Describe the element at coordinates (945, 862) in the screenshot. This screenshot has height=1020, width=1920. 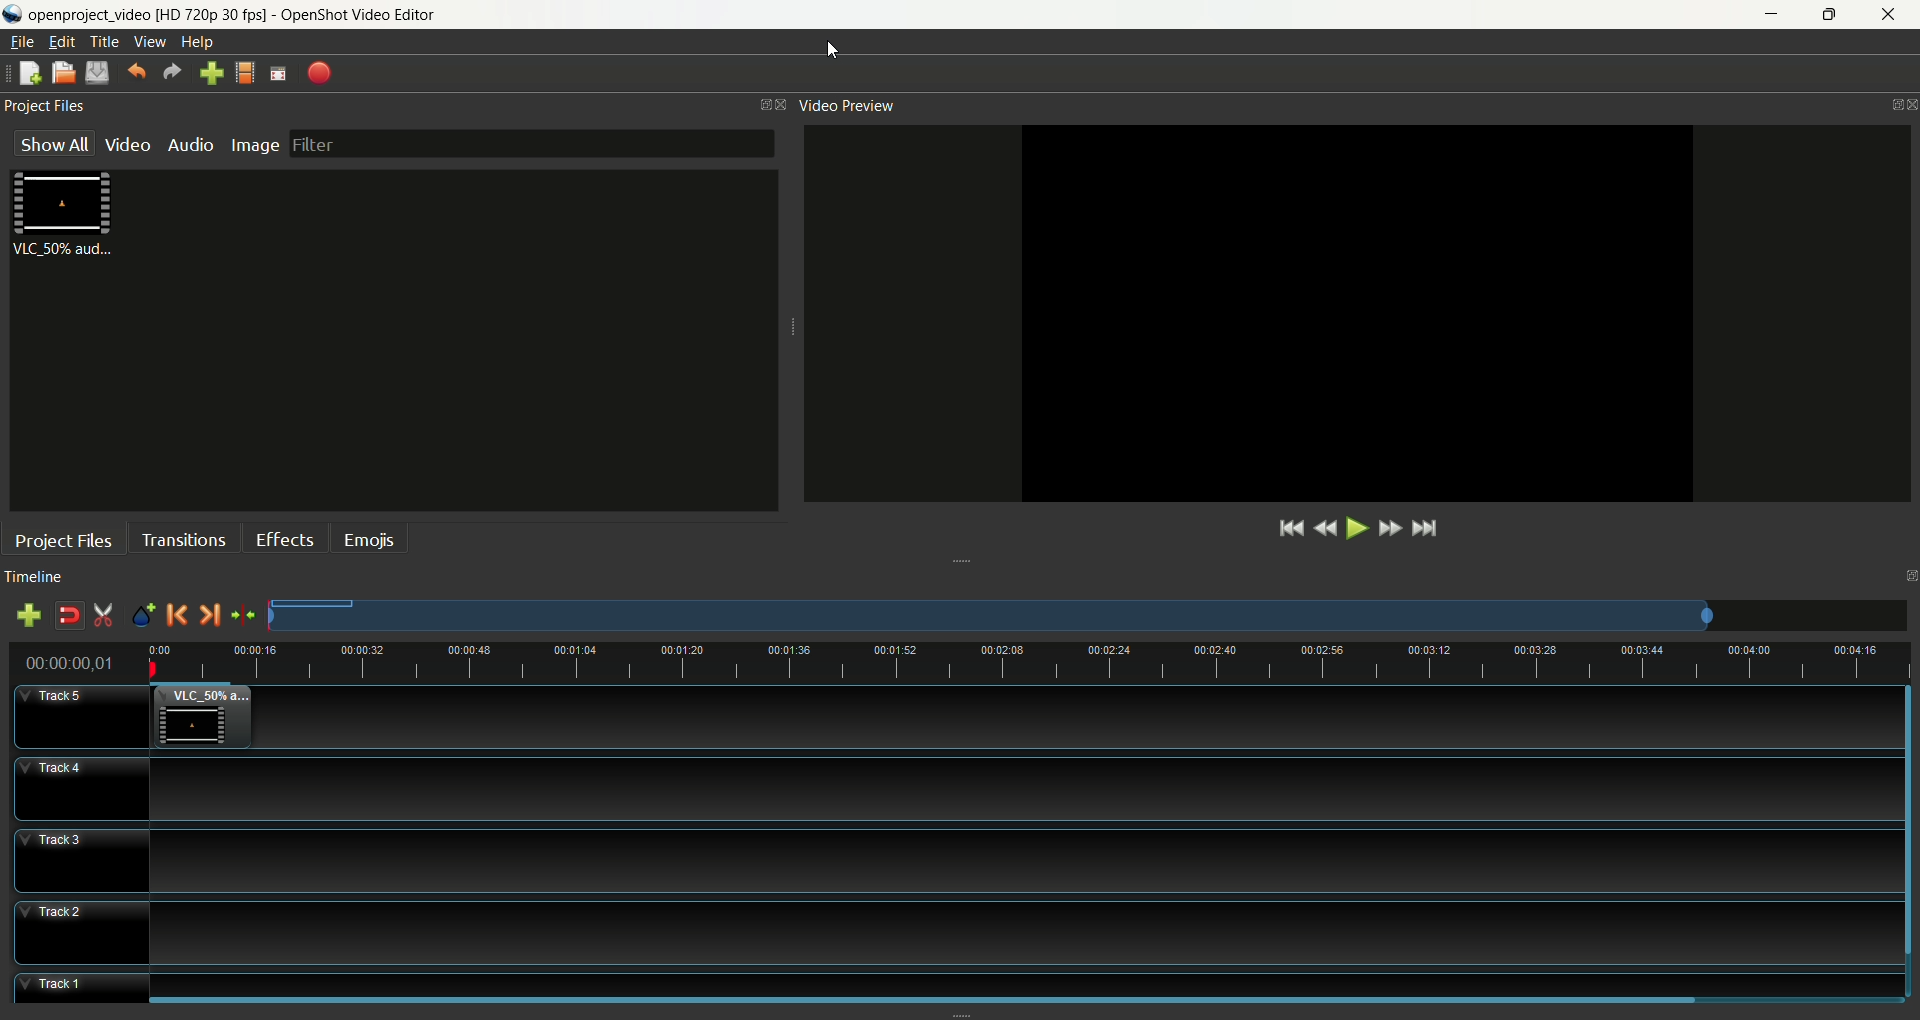
I see `track 3` at that location.